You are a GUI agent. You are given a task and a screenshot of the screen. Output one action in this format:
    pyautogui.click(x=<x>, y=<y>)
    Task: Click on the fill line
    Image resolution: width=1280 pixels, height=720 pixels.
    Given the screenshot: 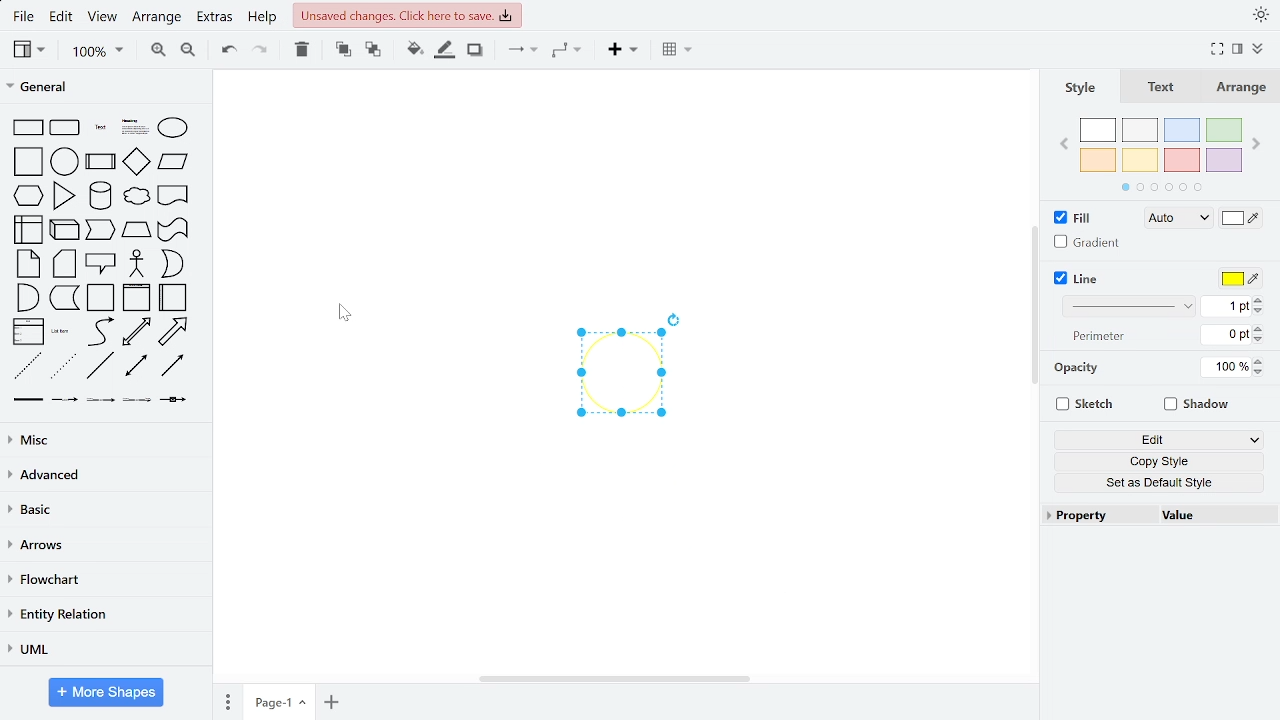 What is the action you would take?
    pyautogui.click(x=444, y=51)
    